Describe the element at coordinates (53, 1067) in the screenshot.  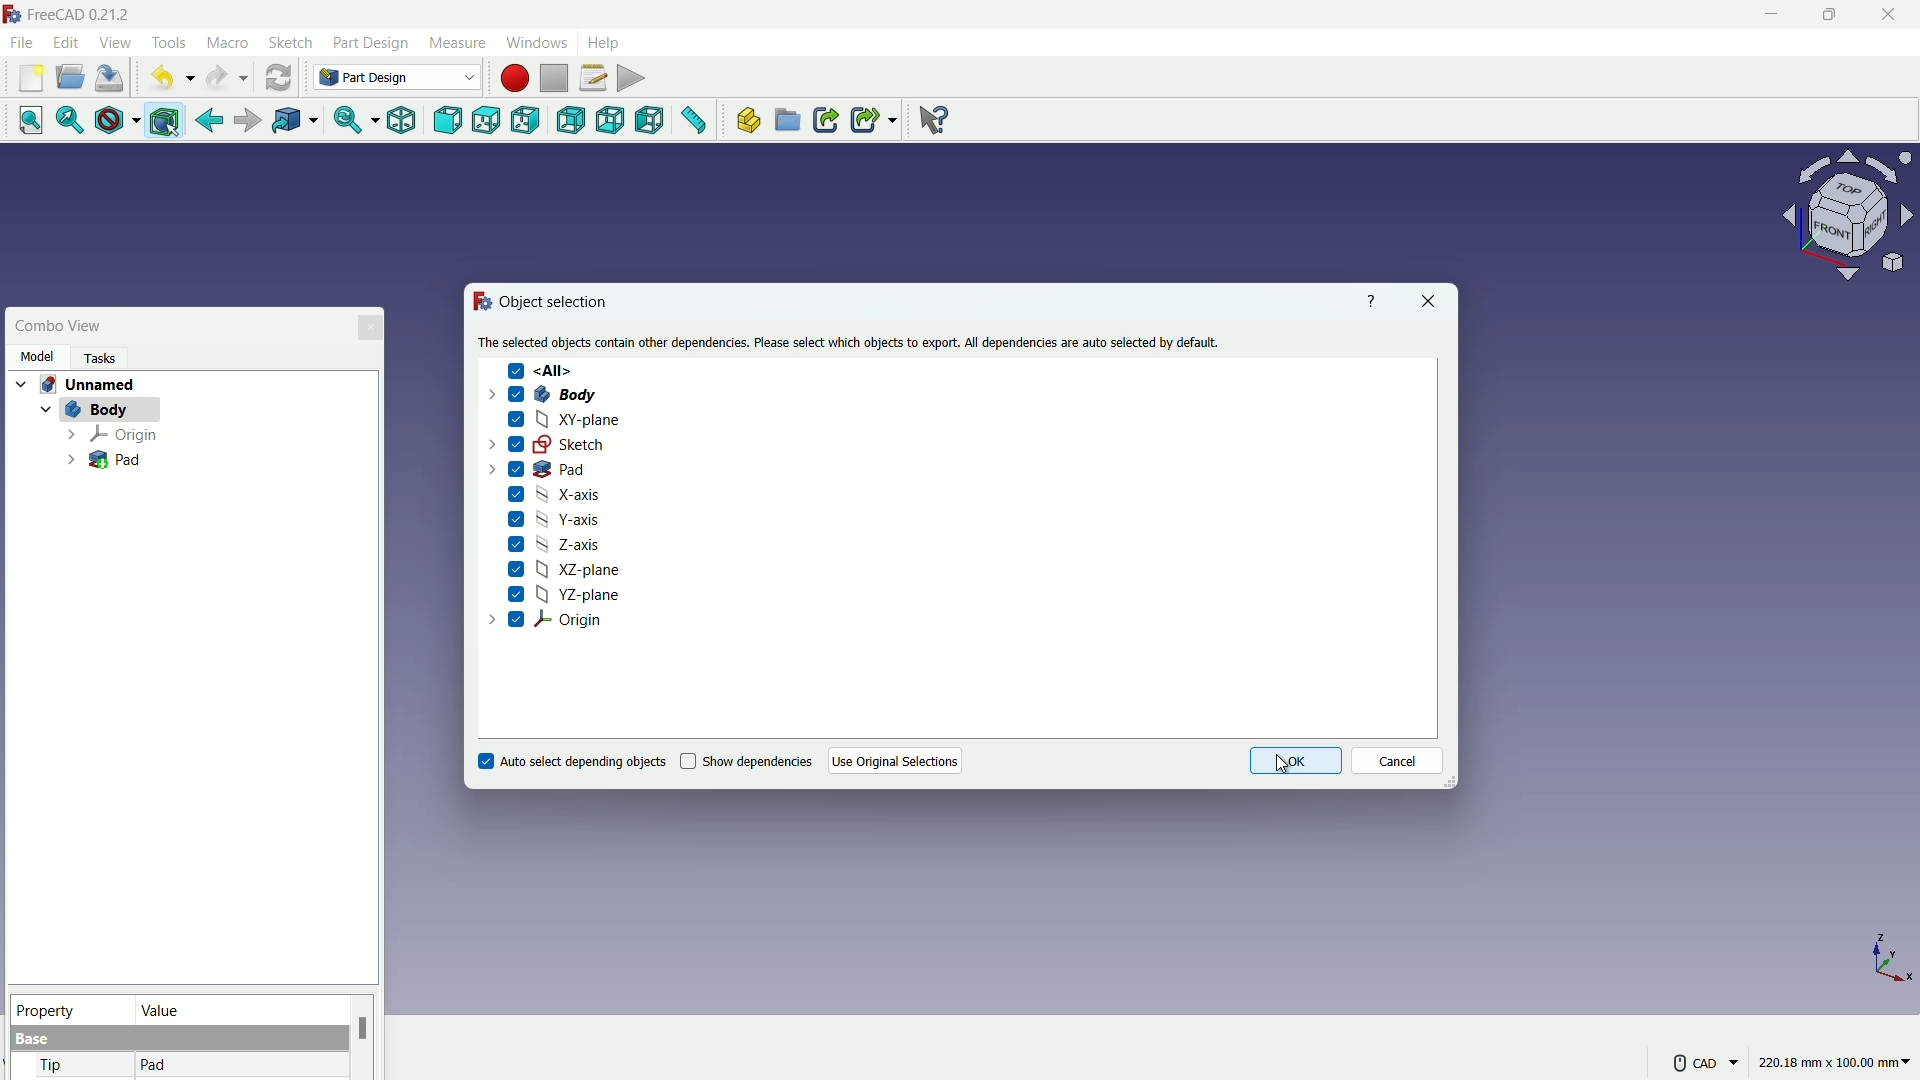
I see `tip` at that location.